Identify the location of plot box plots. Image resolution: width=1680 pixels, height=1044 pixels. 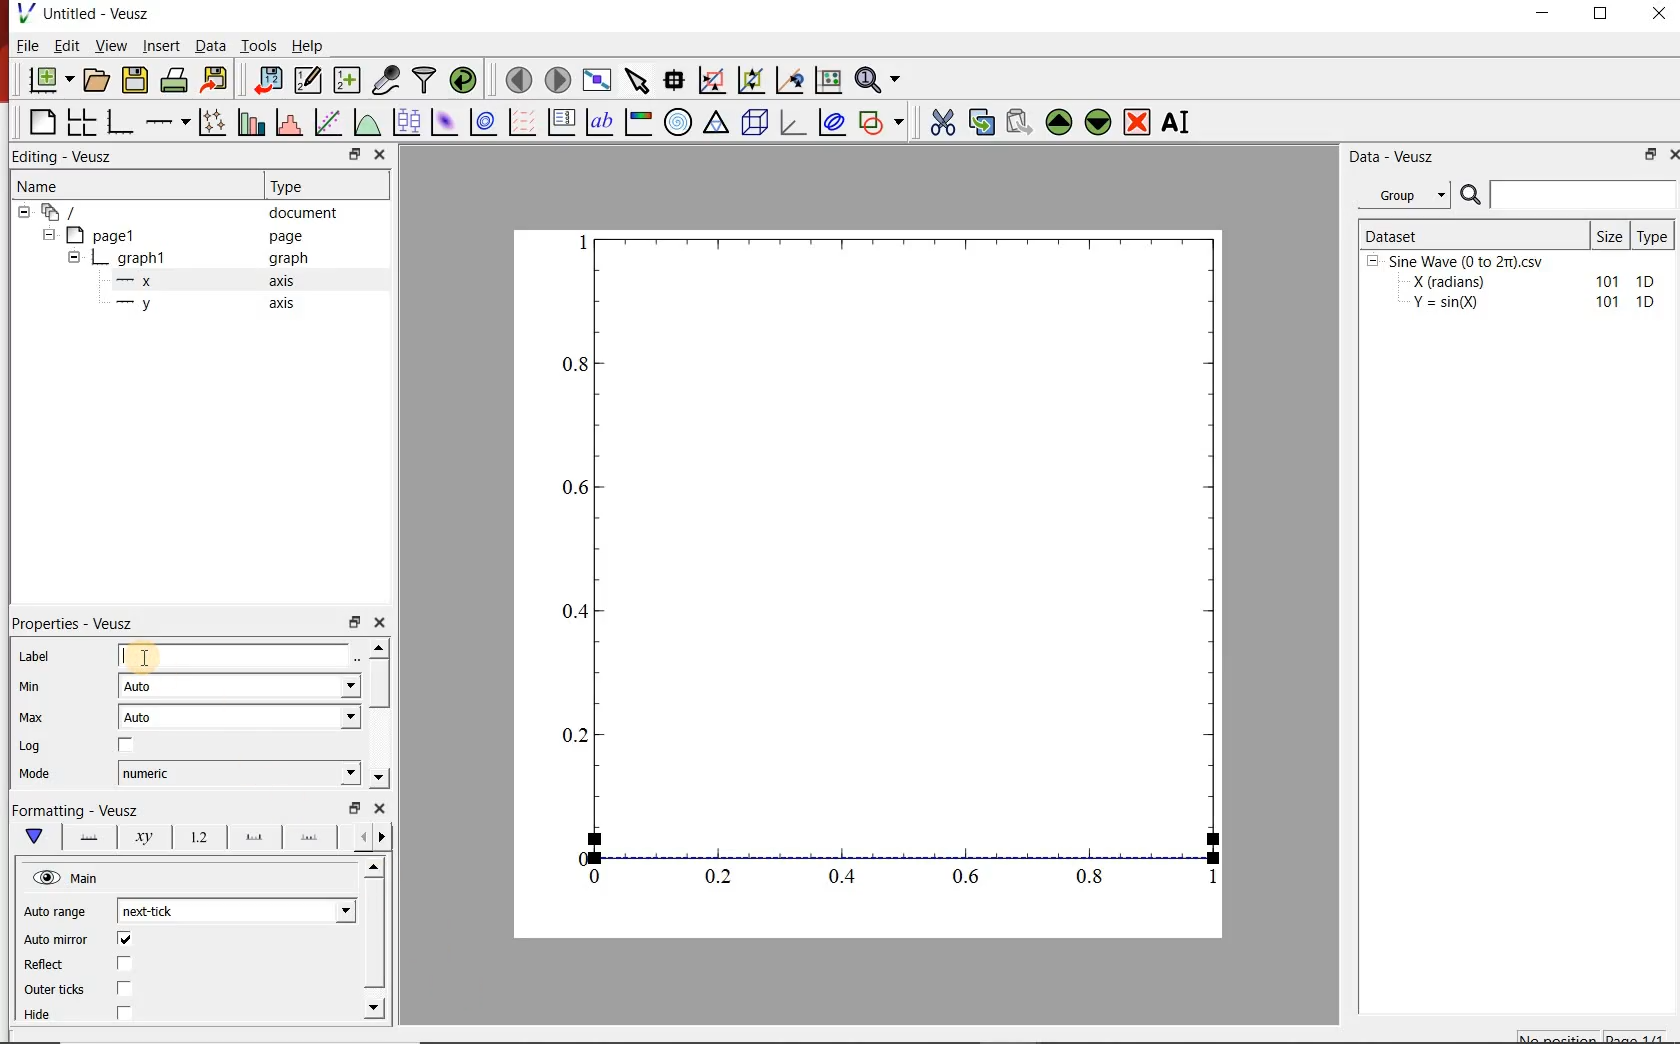
(408, 123).